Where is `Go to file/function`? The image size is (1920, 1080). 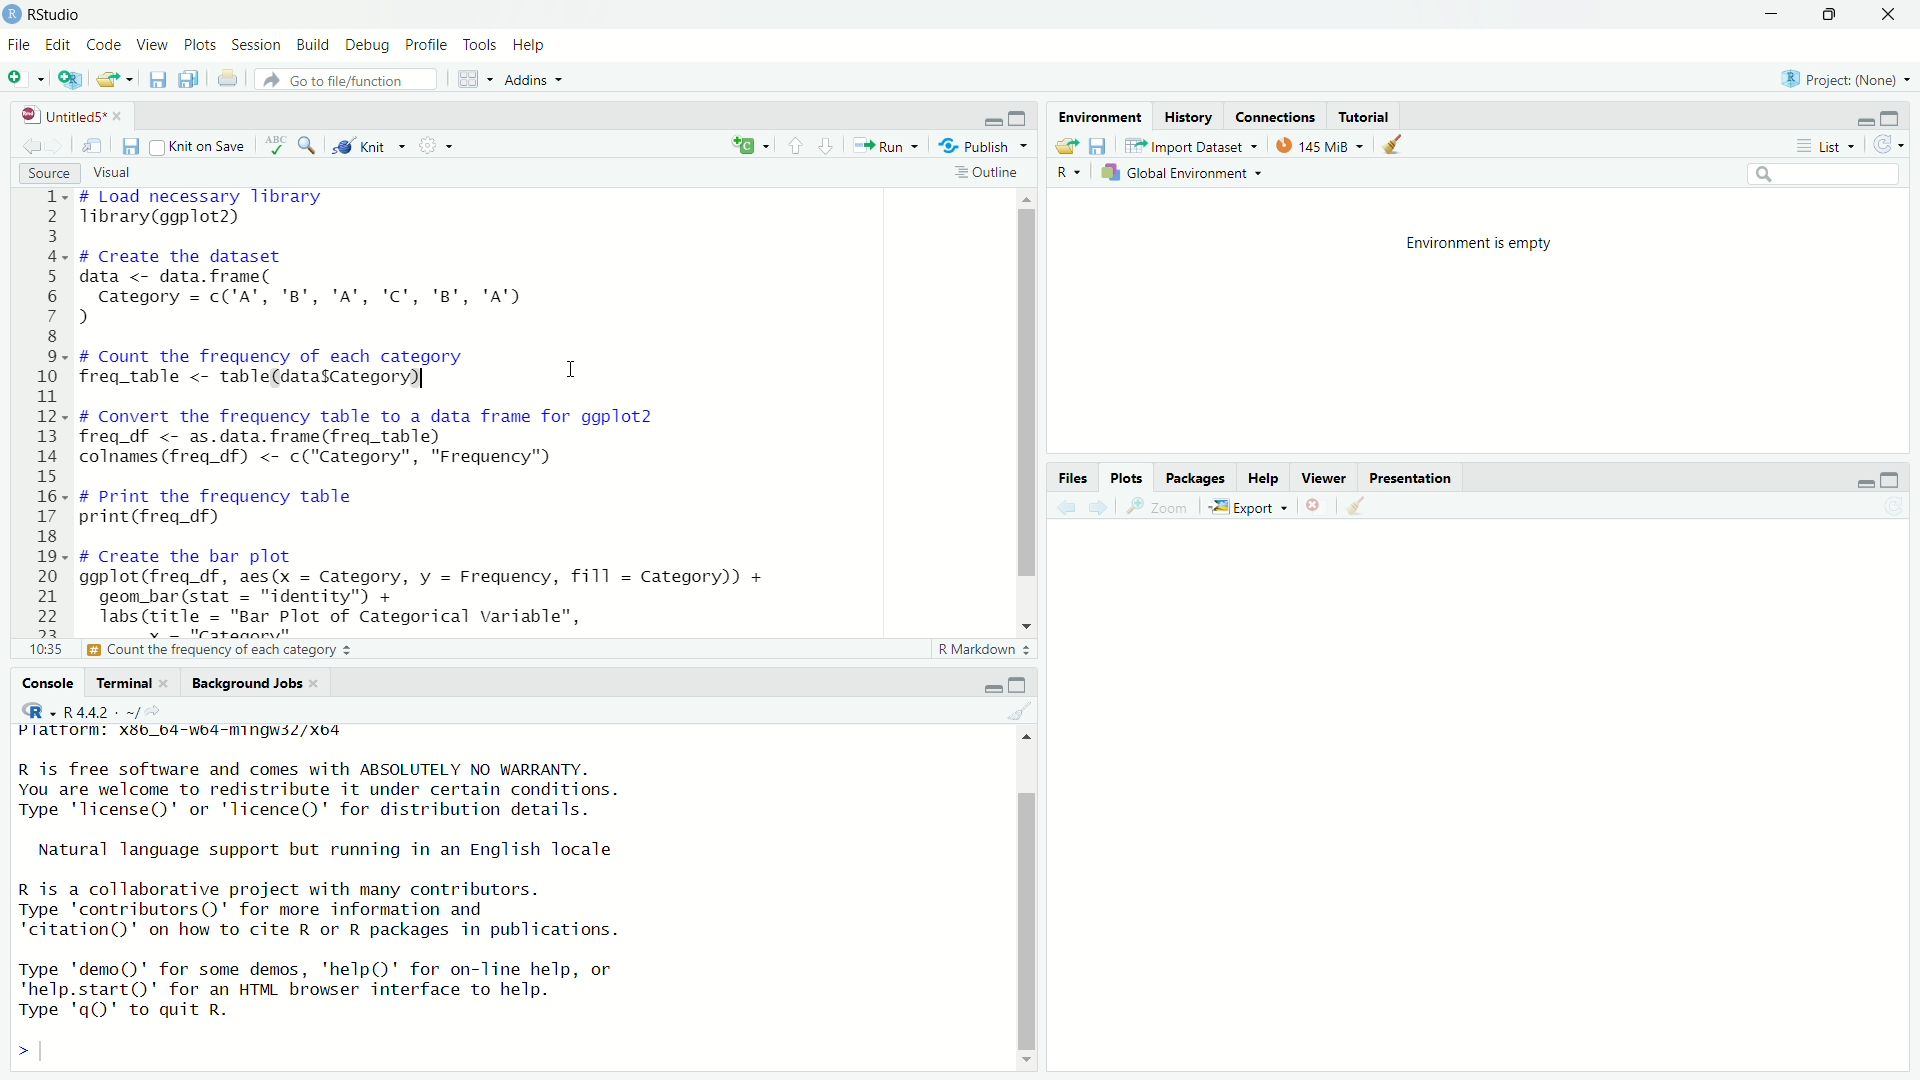
Go to file/function is located at coordinates (351, 79).